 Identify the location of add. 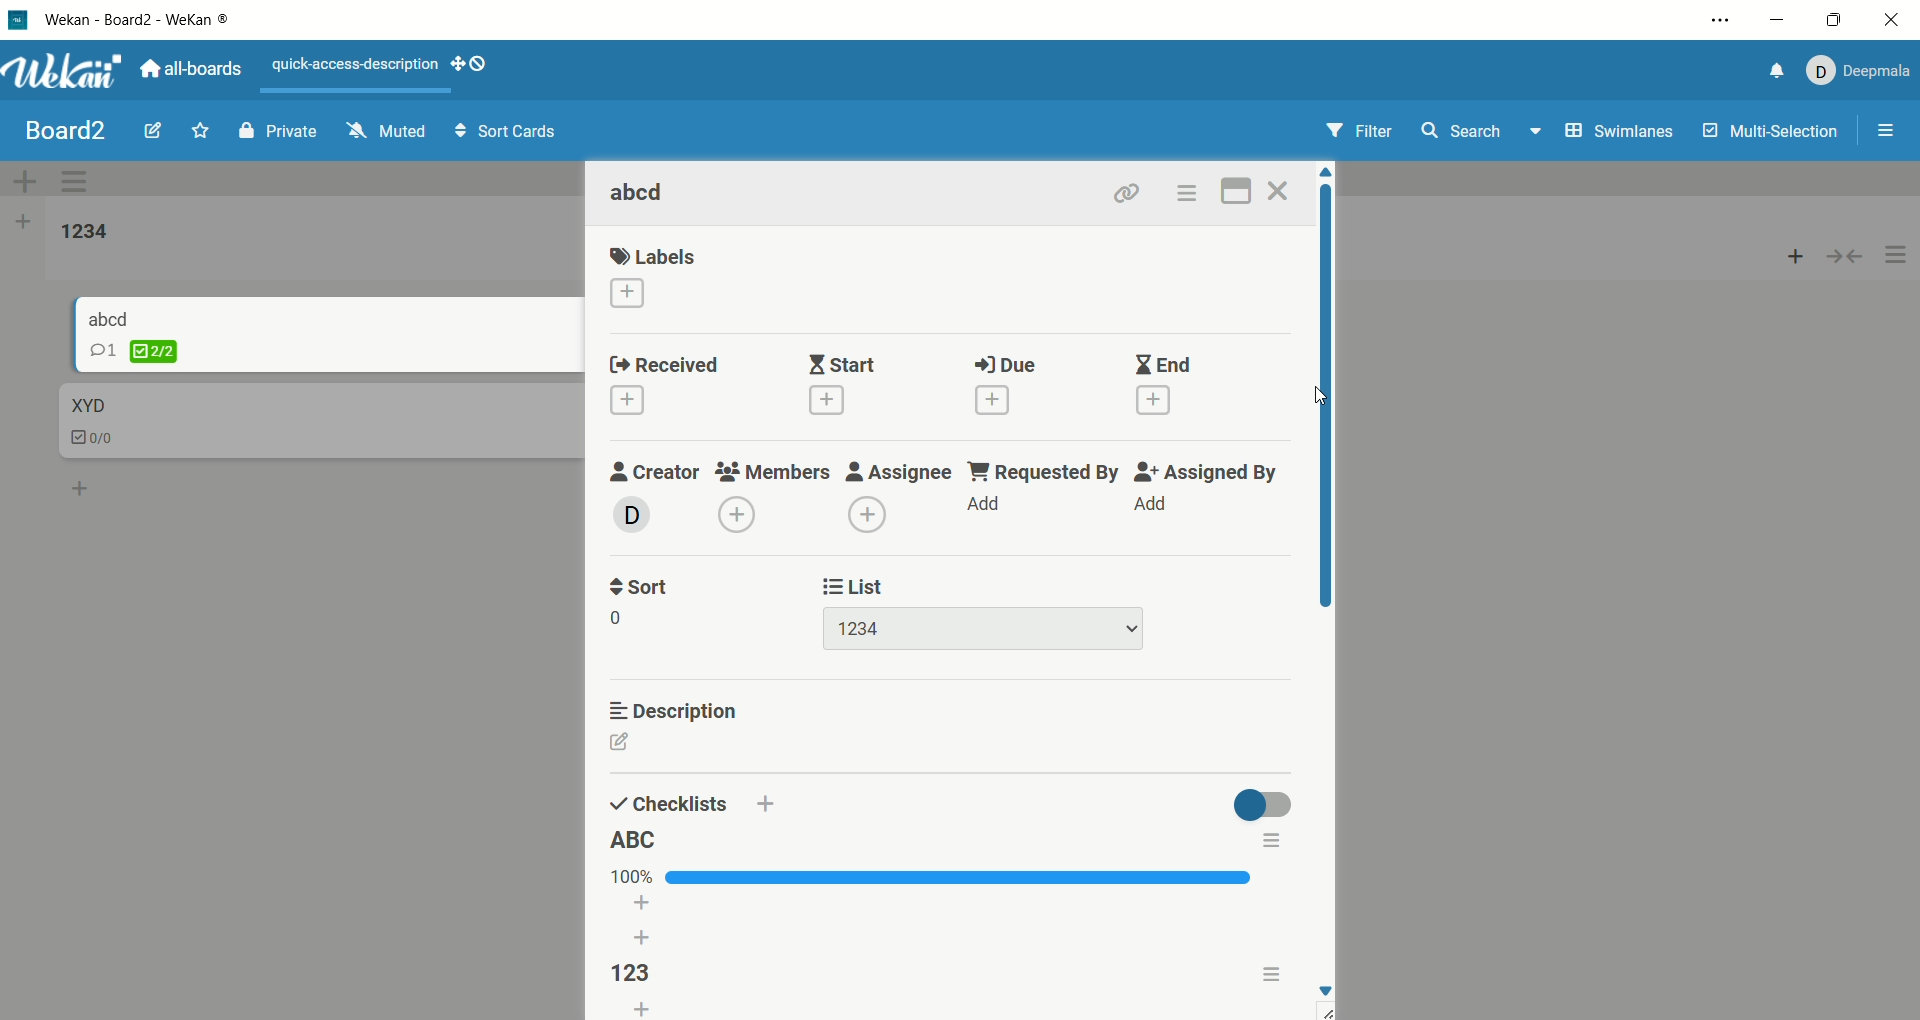
(868, 514).